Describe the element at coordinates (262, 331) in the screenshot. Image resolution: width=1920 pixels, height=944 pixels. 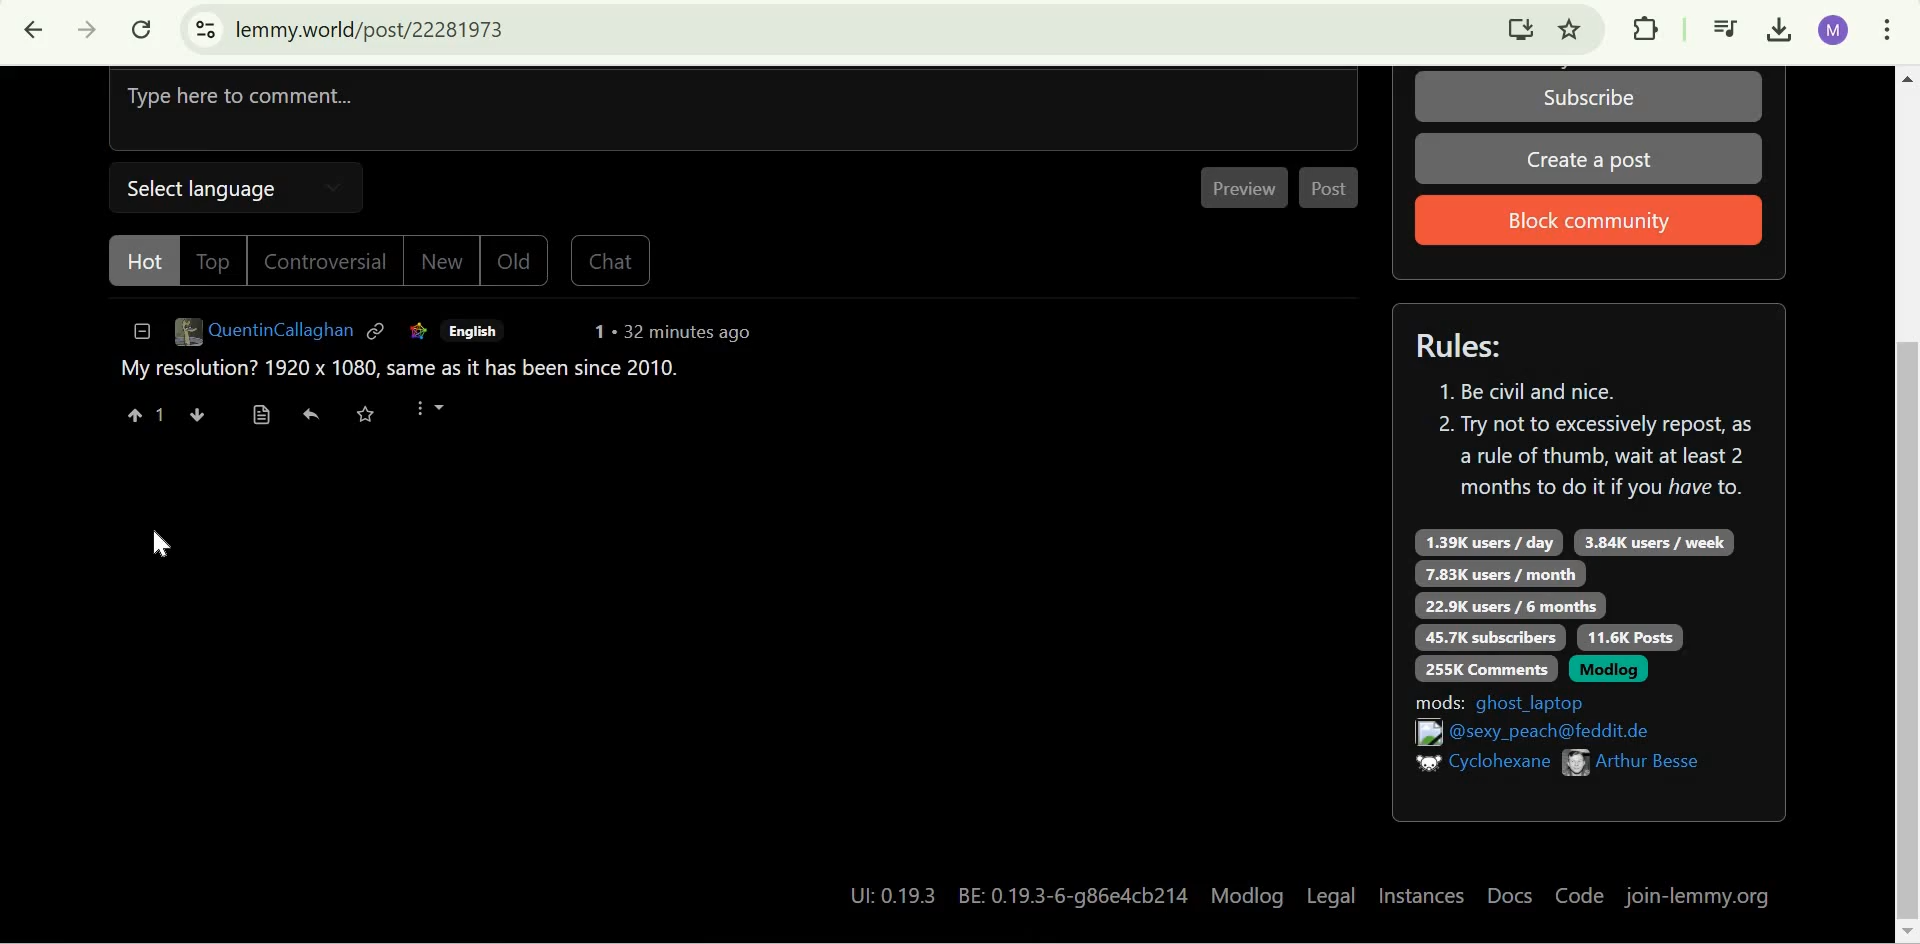
I see `QuentinCallaghan` at that location.